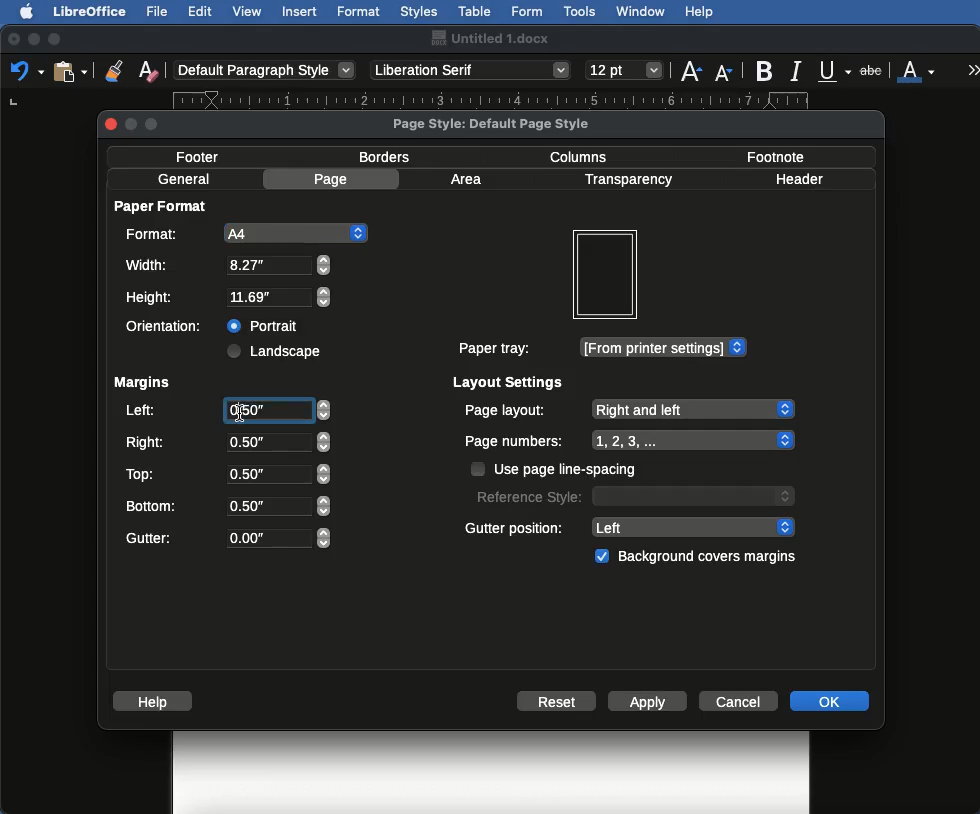  Describe the element at coordinates (509, 382) in the screenshot. I see `Layout settings` at that location.